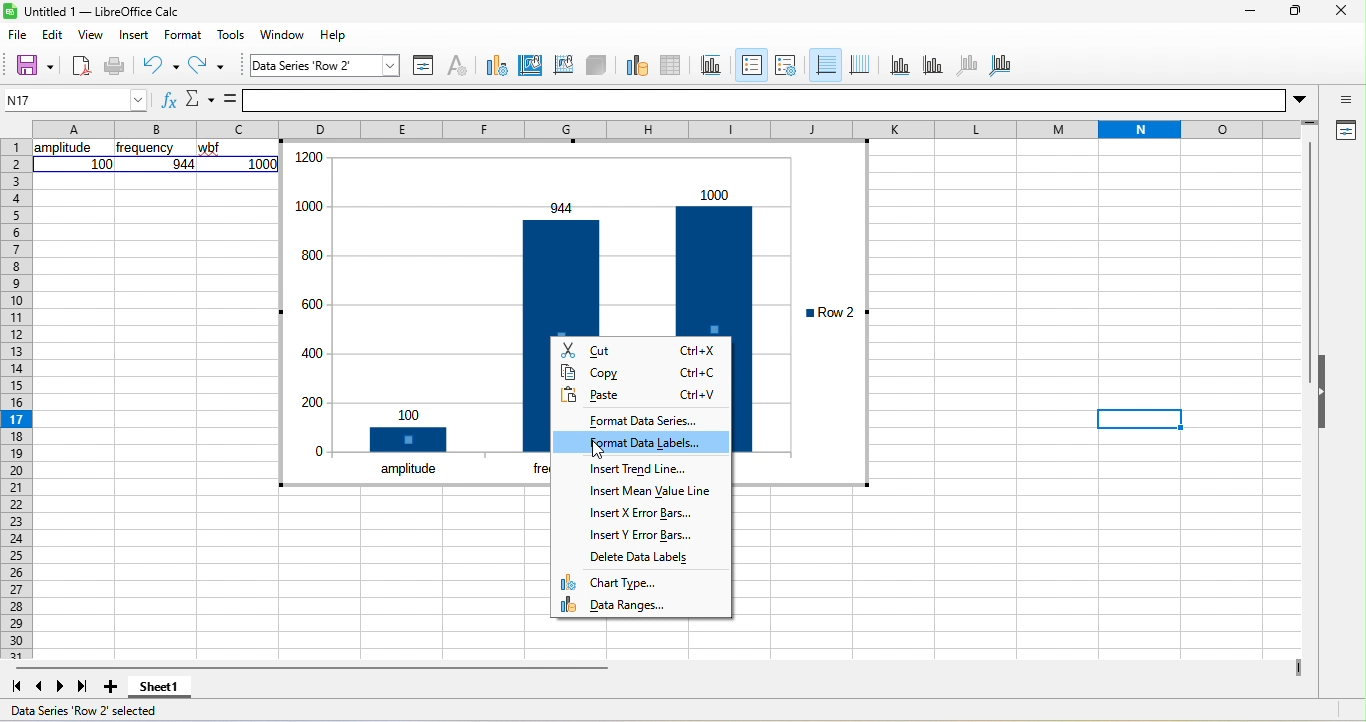  I want to click on edit, so click(55, 36).